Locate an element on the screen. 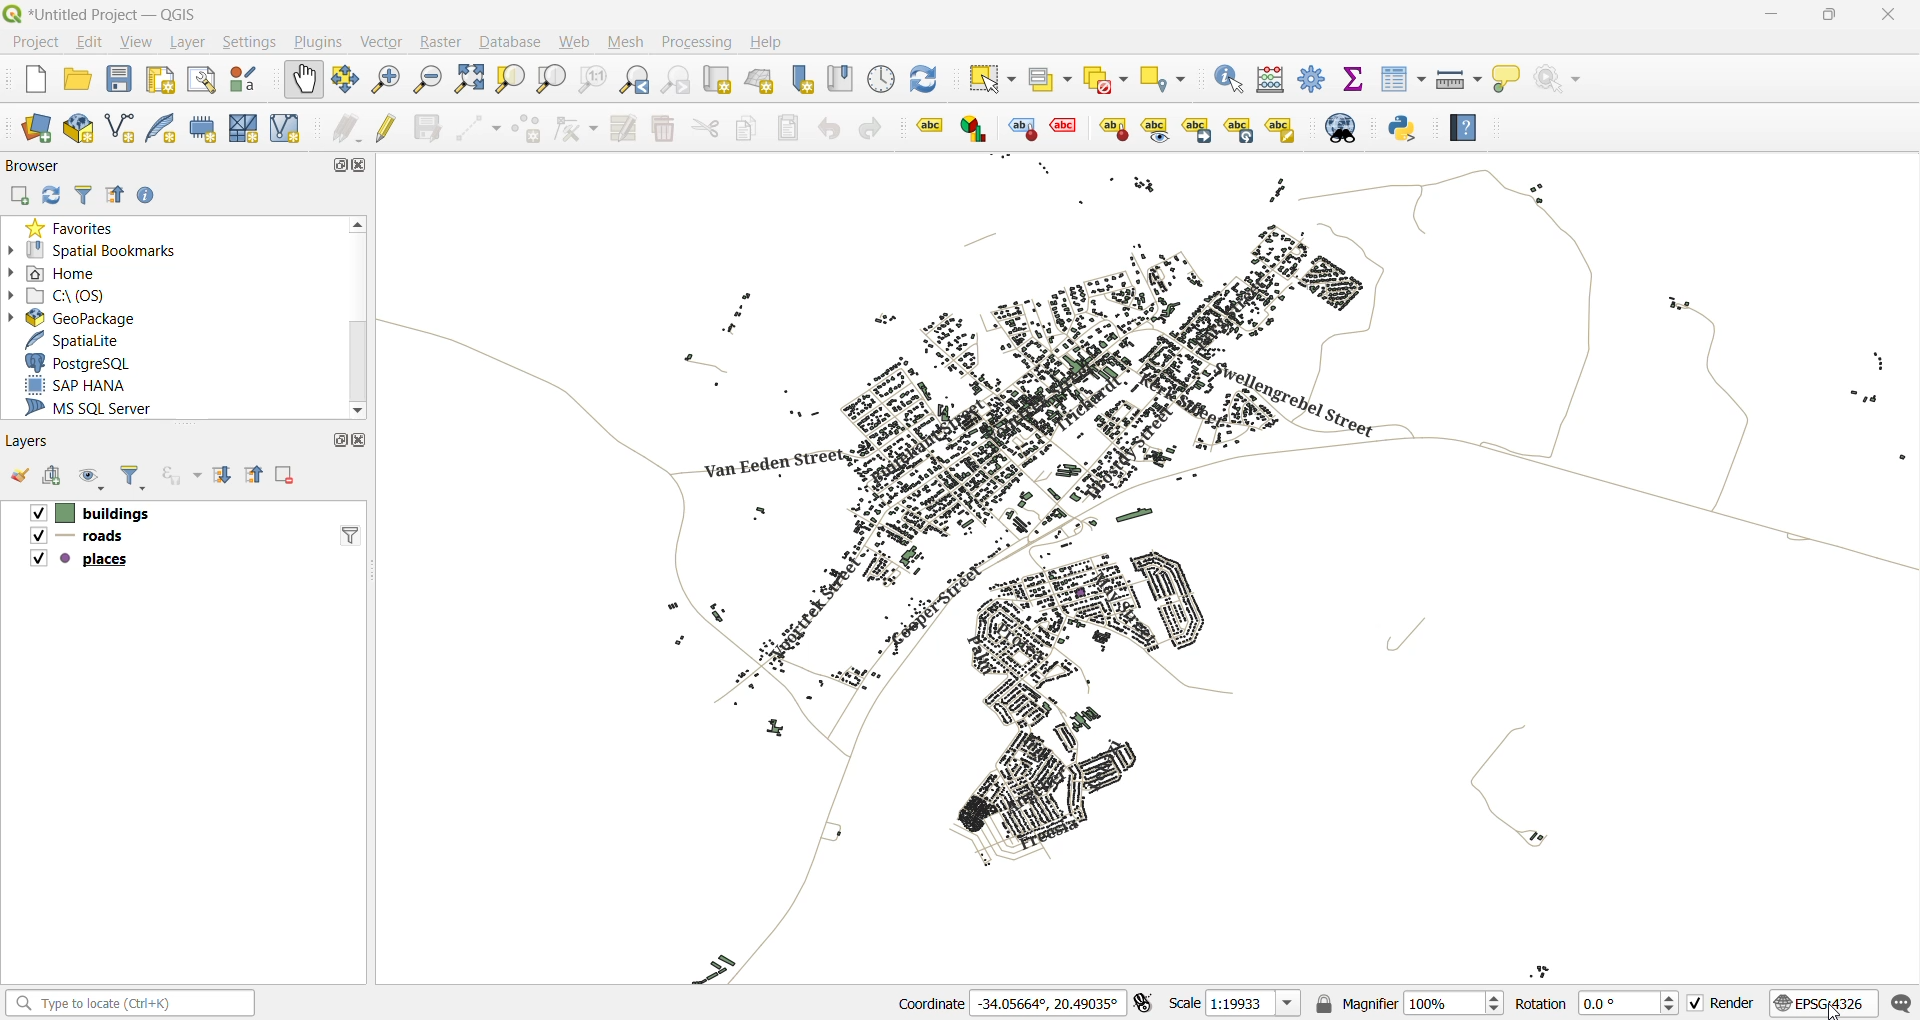 The image size is (1920, 1020). select is located at coordinates (994, 77).